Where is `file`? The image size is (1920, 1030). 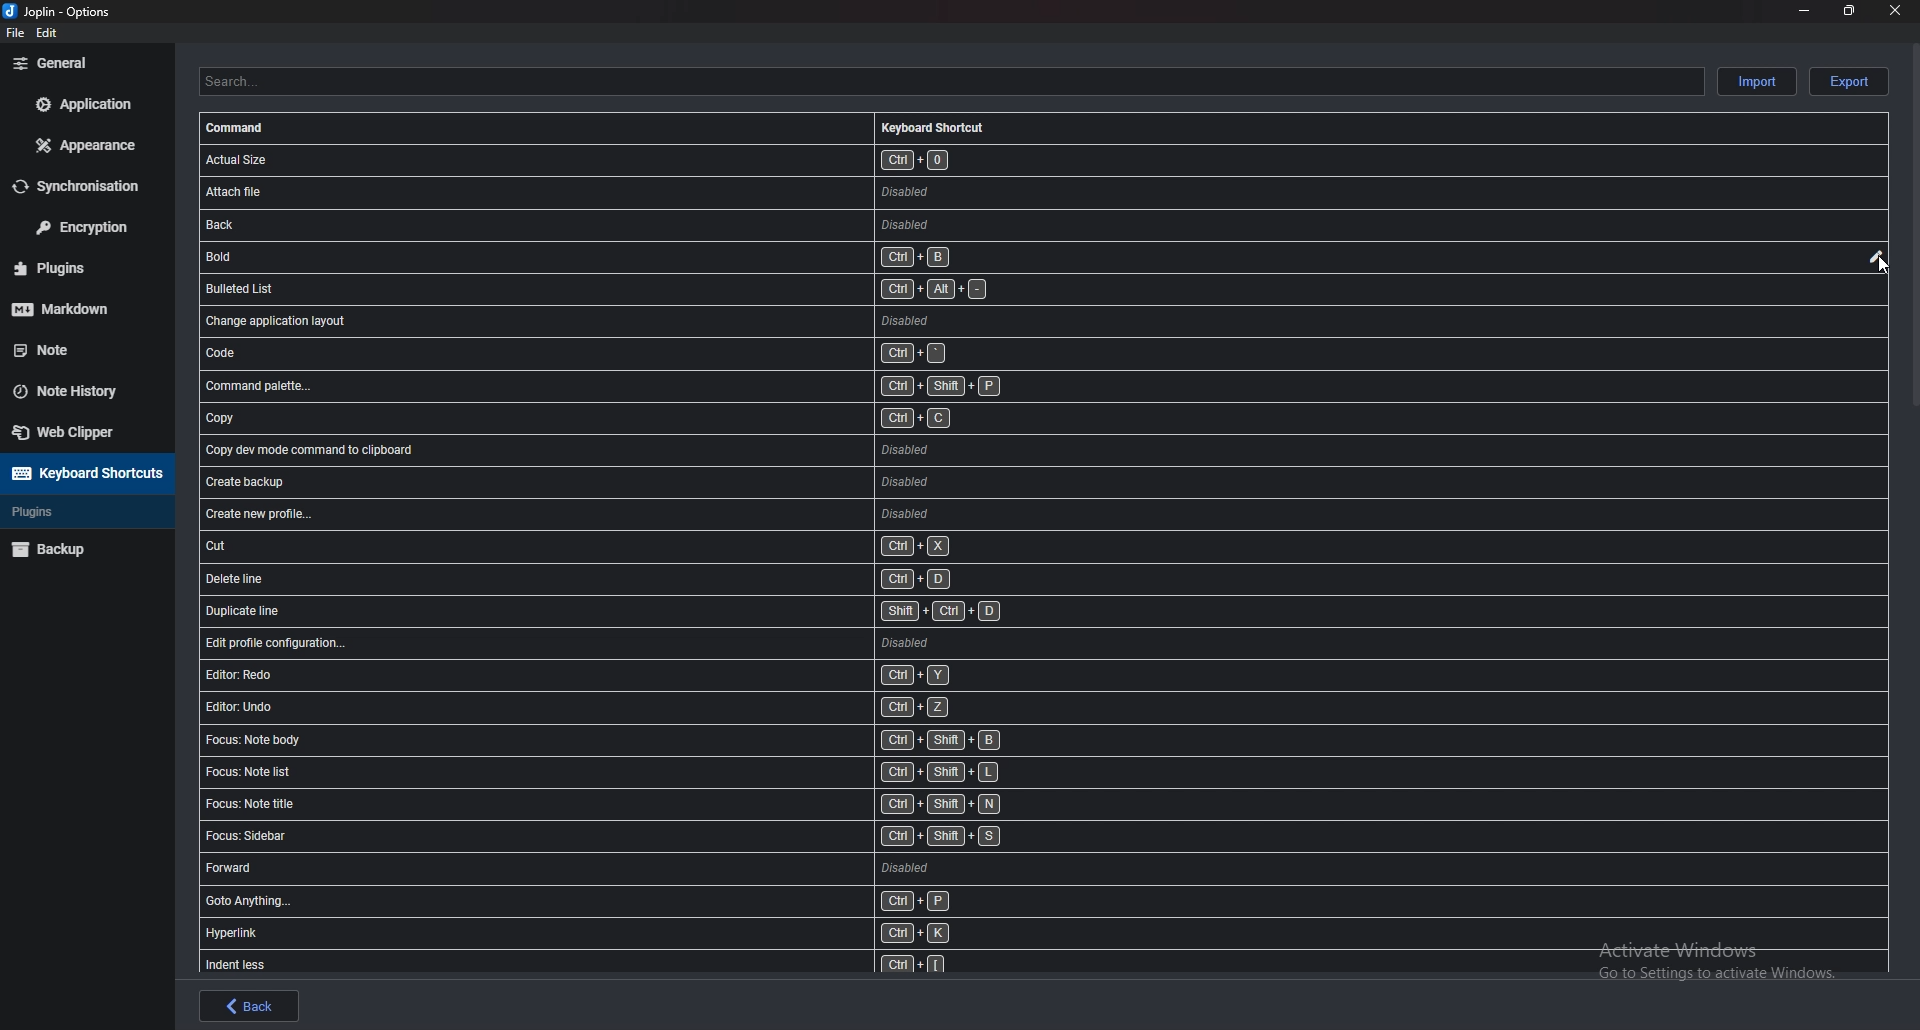
file is located at coordinates (15, 35).